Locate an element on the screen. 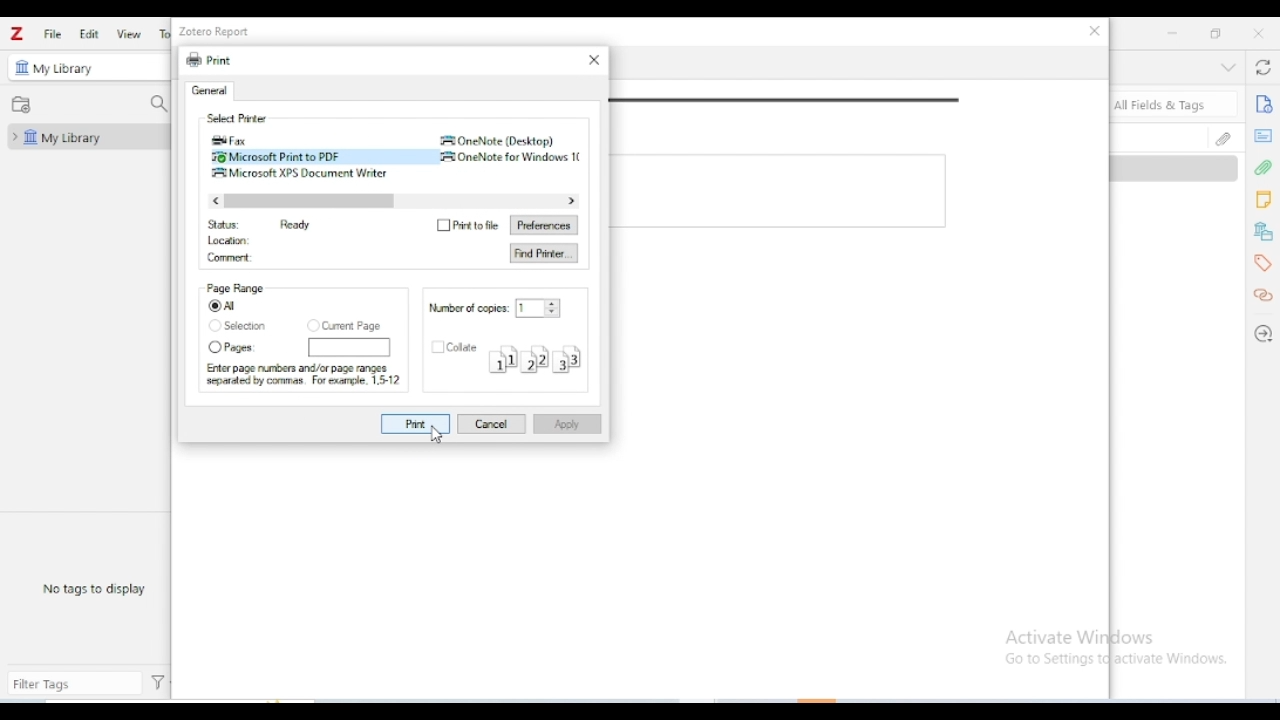 This screenshot has height=720, width=1280. filter tags is located at coordinates (74, 685).